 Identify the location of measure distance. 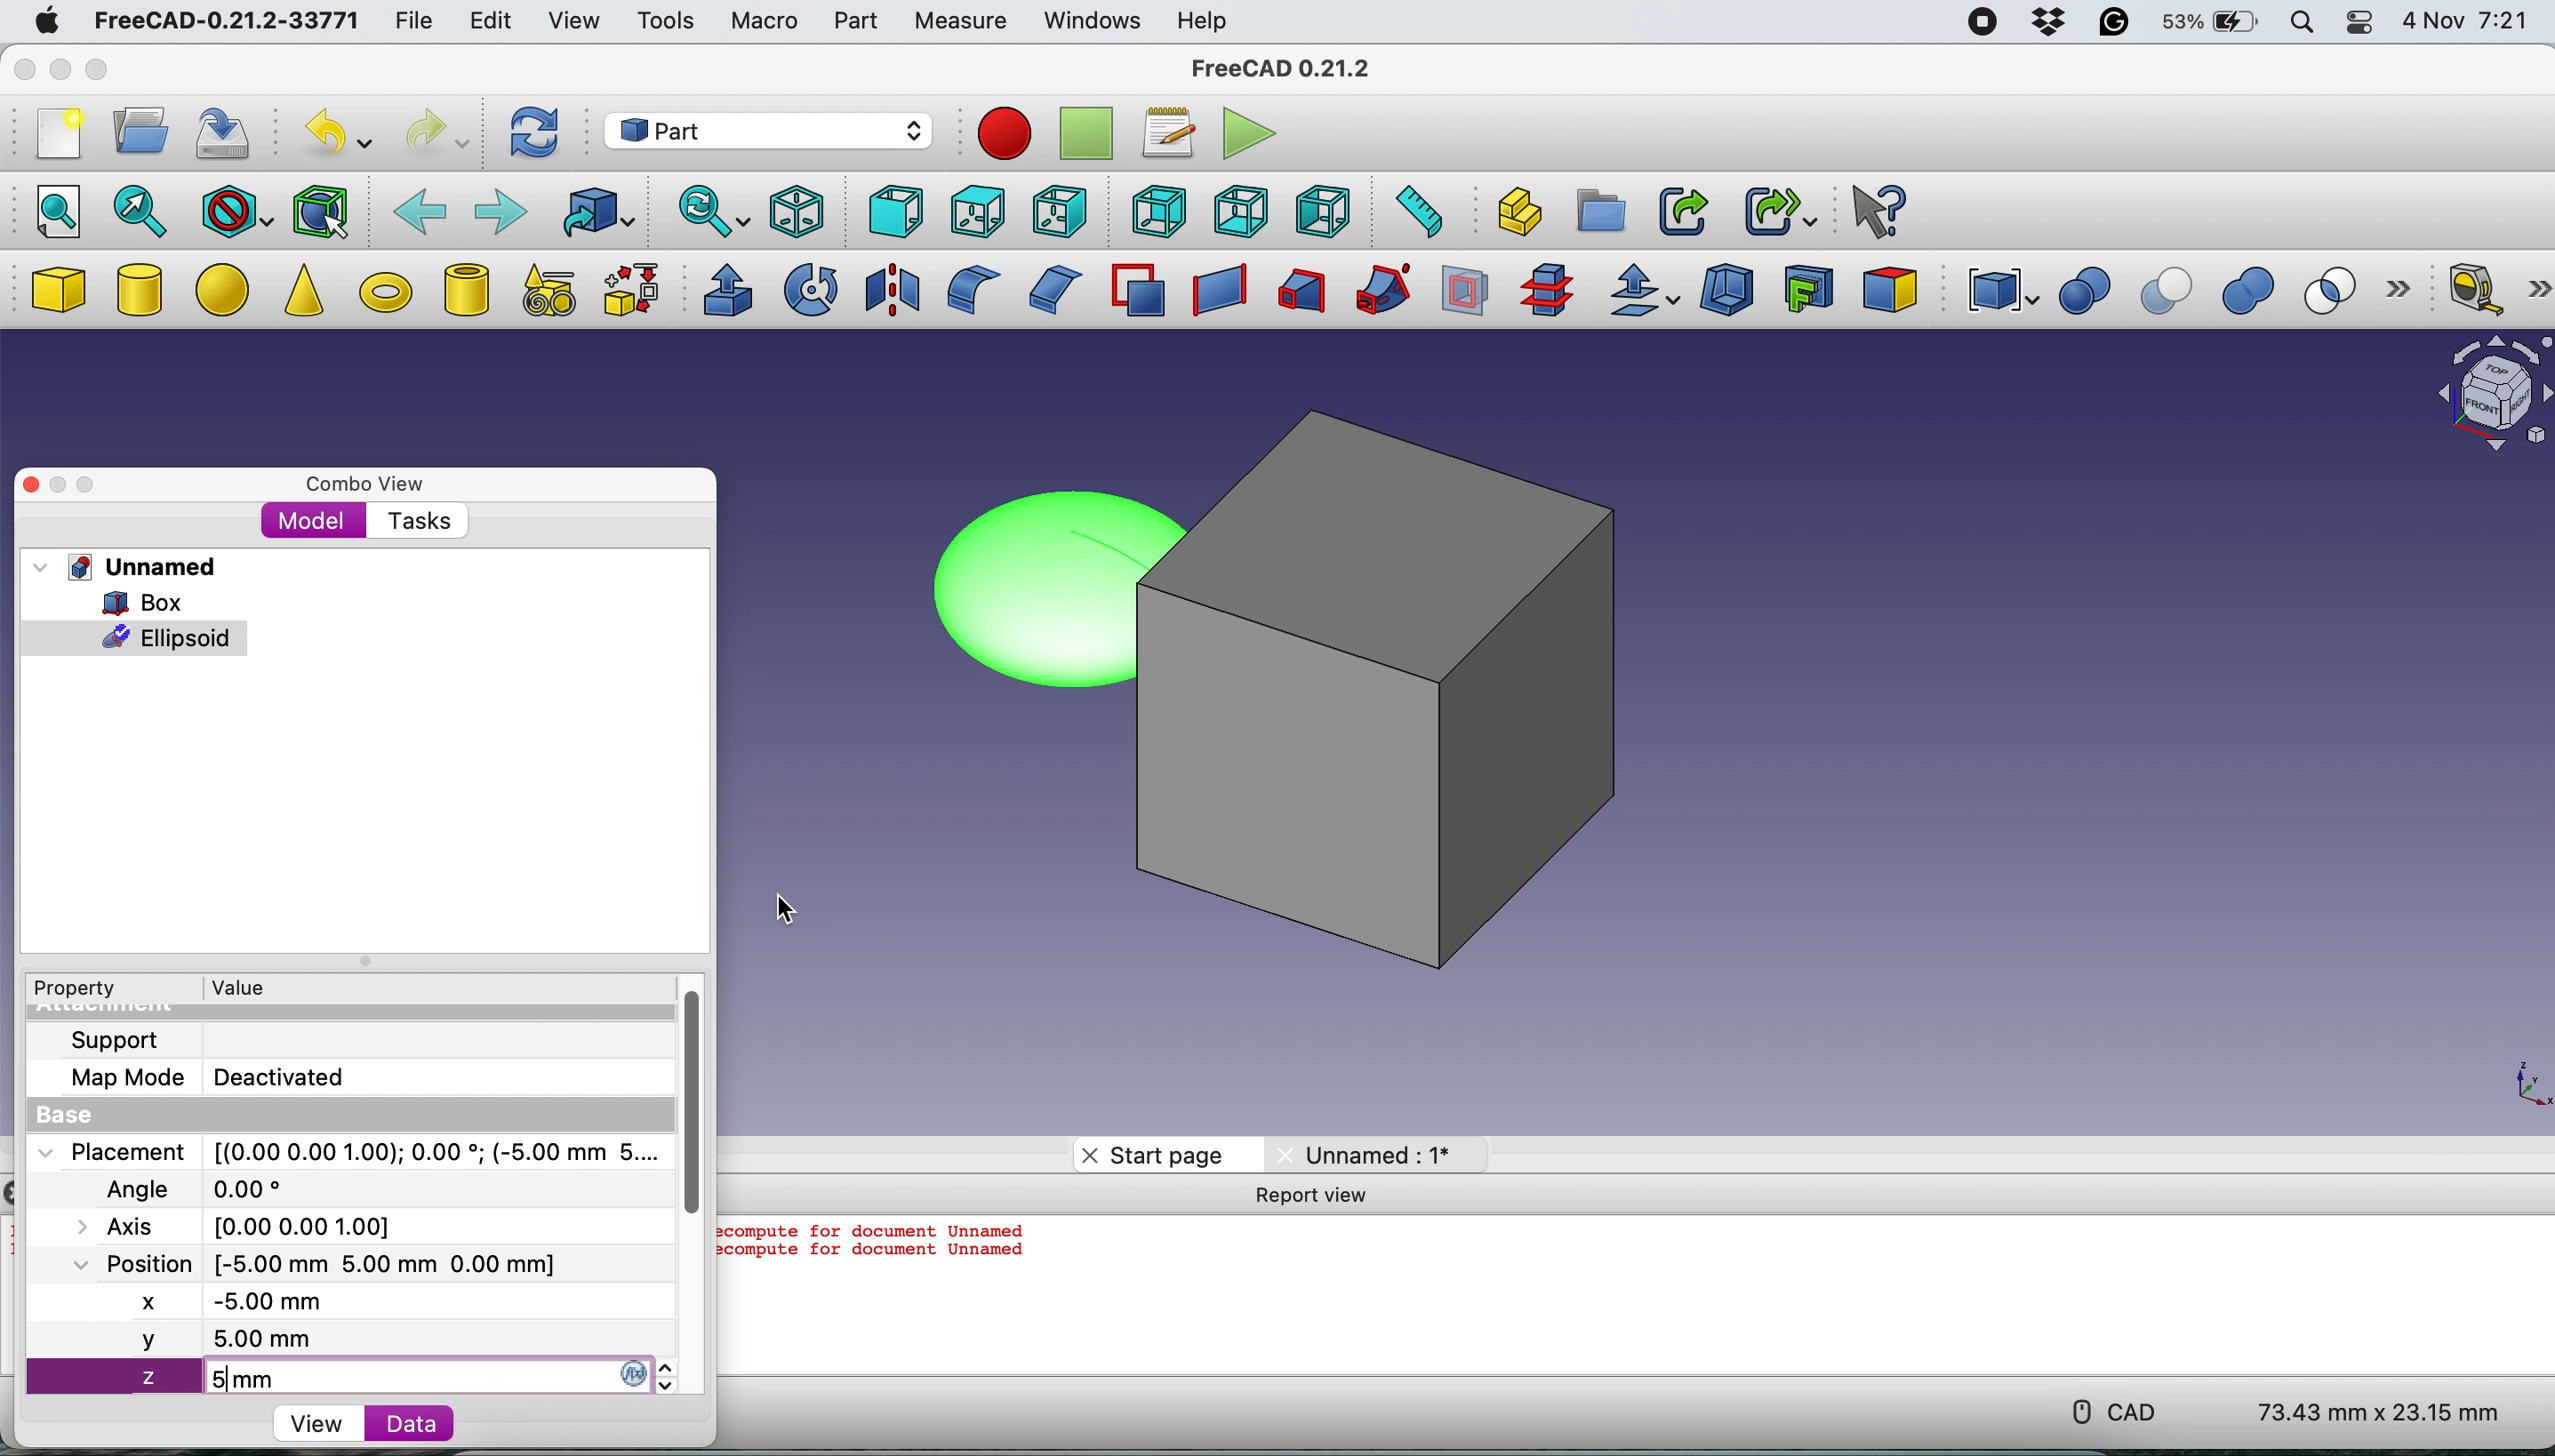
(1413, 211).